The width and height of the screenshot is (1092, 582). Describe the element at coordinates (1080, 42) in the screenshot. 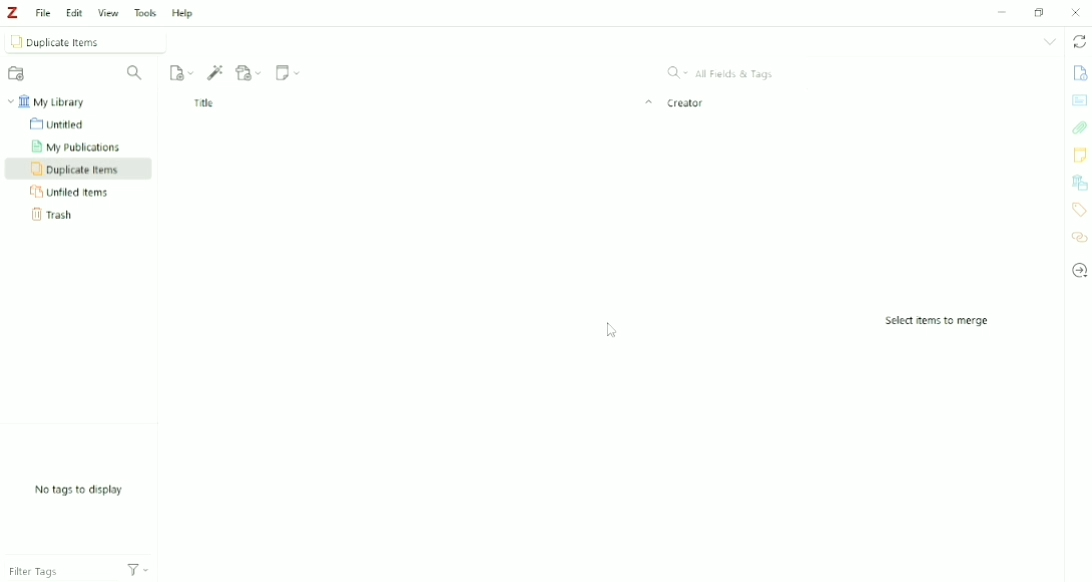

I see `Sync` at that location.